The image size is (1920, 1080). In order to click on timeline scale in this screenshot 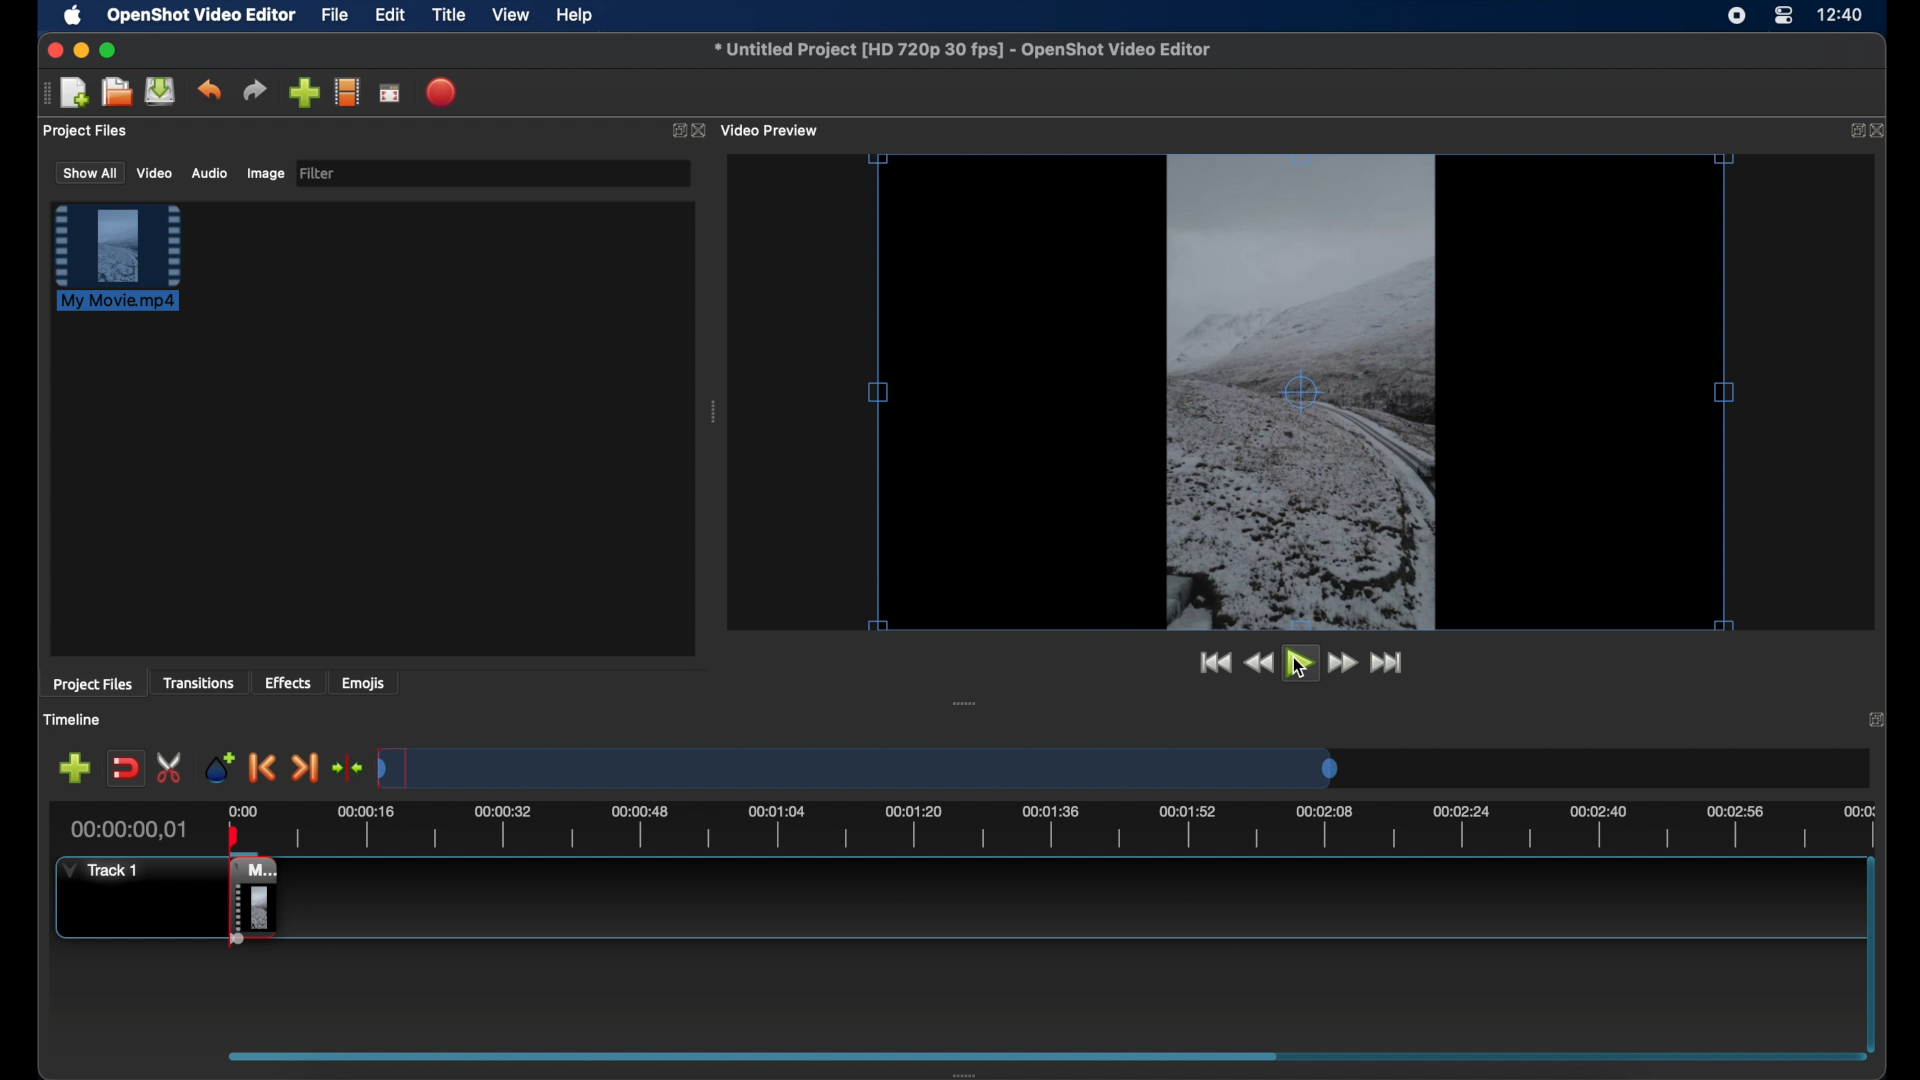, I will do `click(860, 770)`.